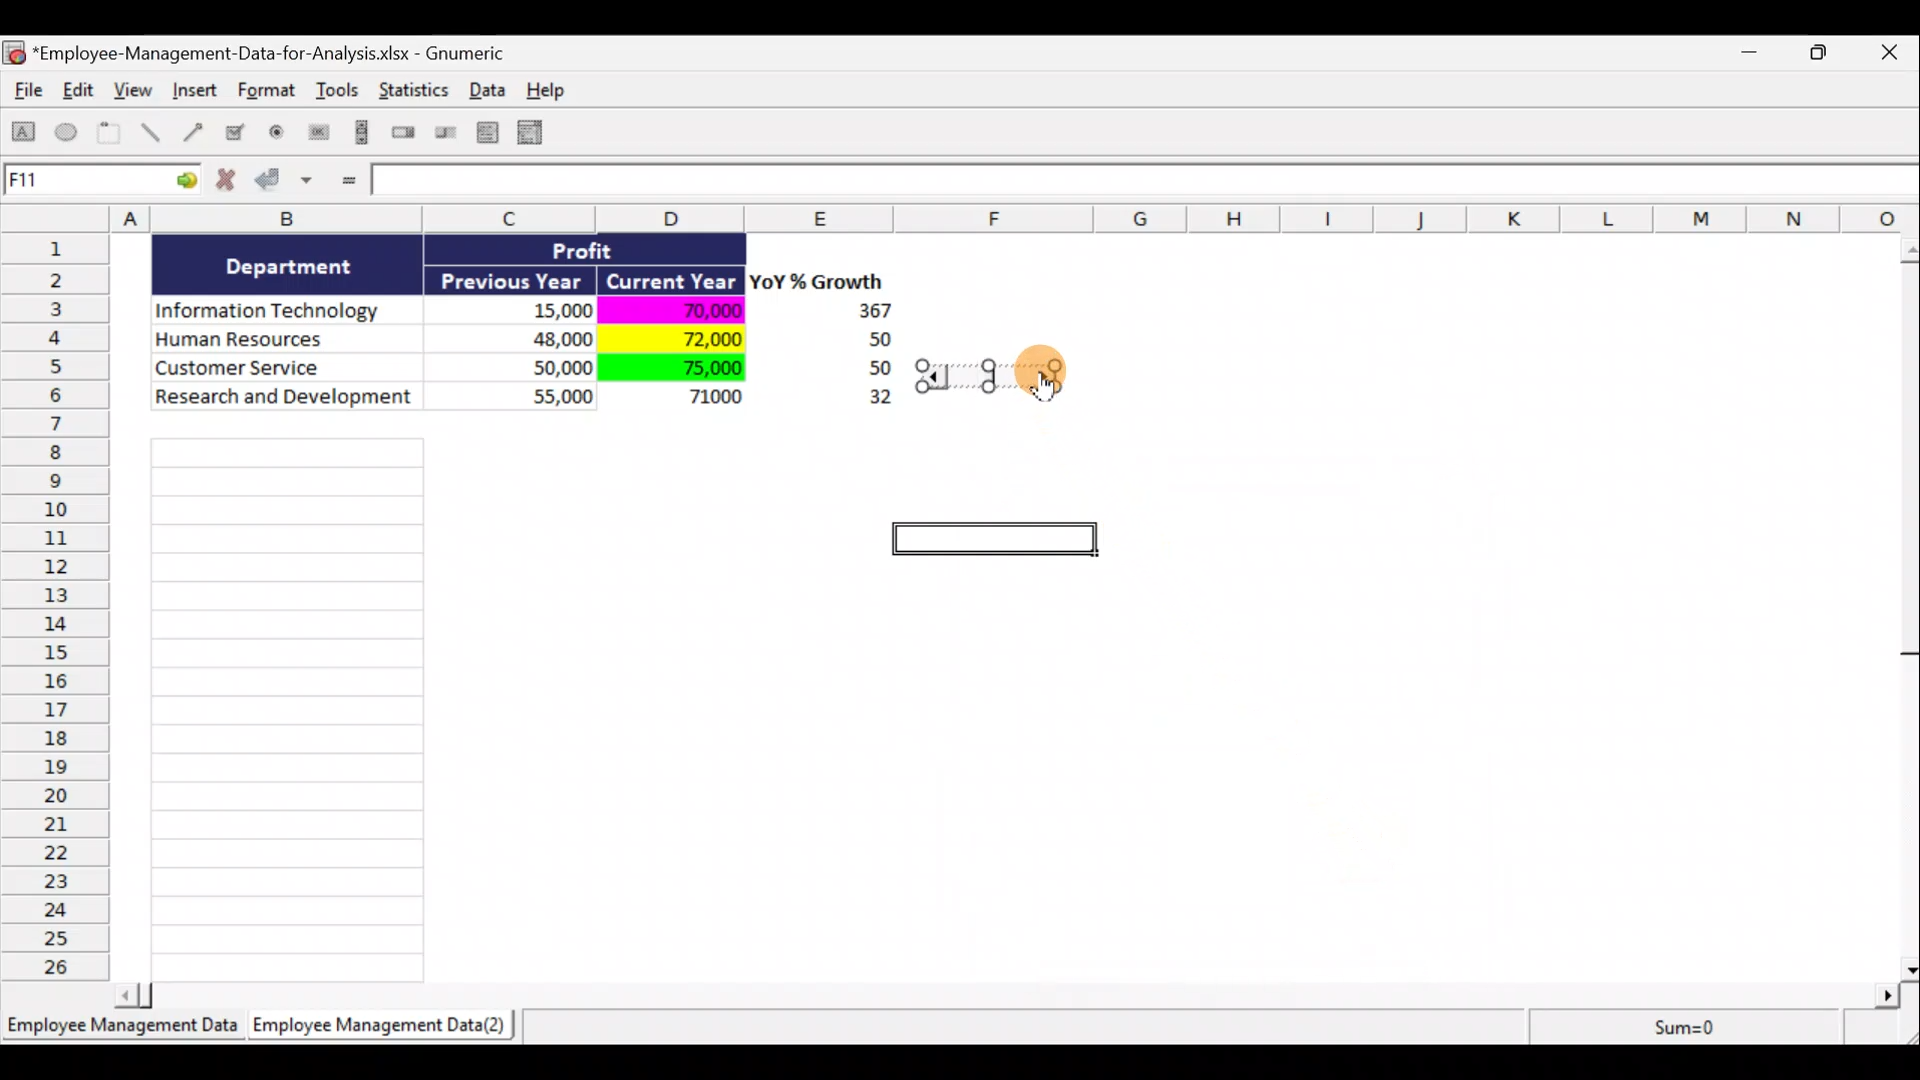 The image size is (1920, 1080). What do you see at coordinates (967, 218) in the screenshot?
I see `Columns` at bounding box center [967, 218].